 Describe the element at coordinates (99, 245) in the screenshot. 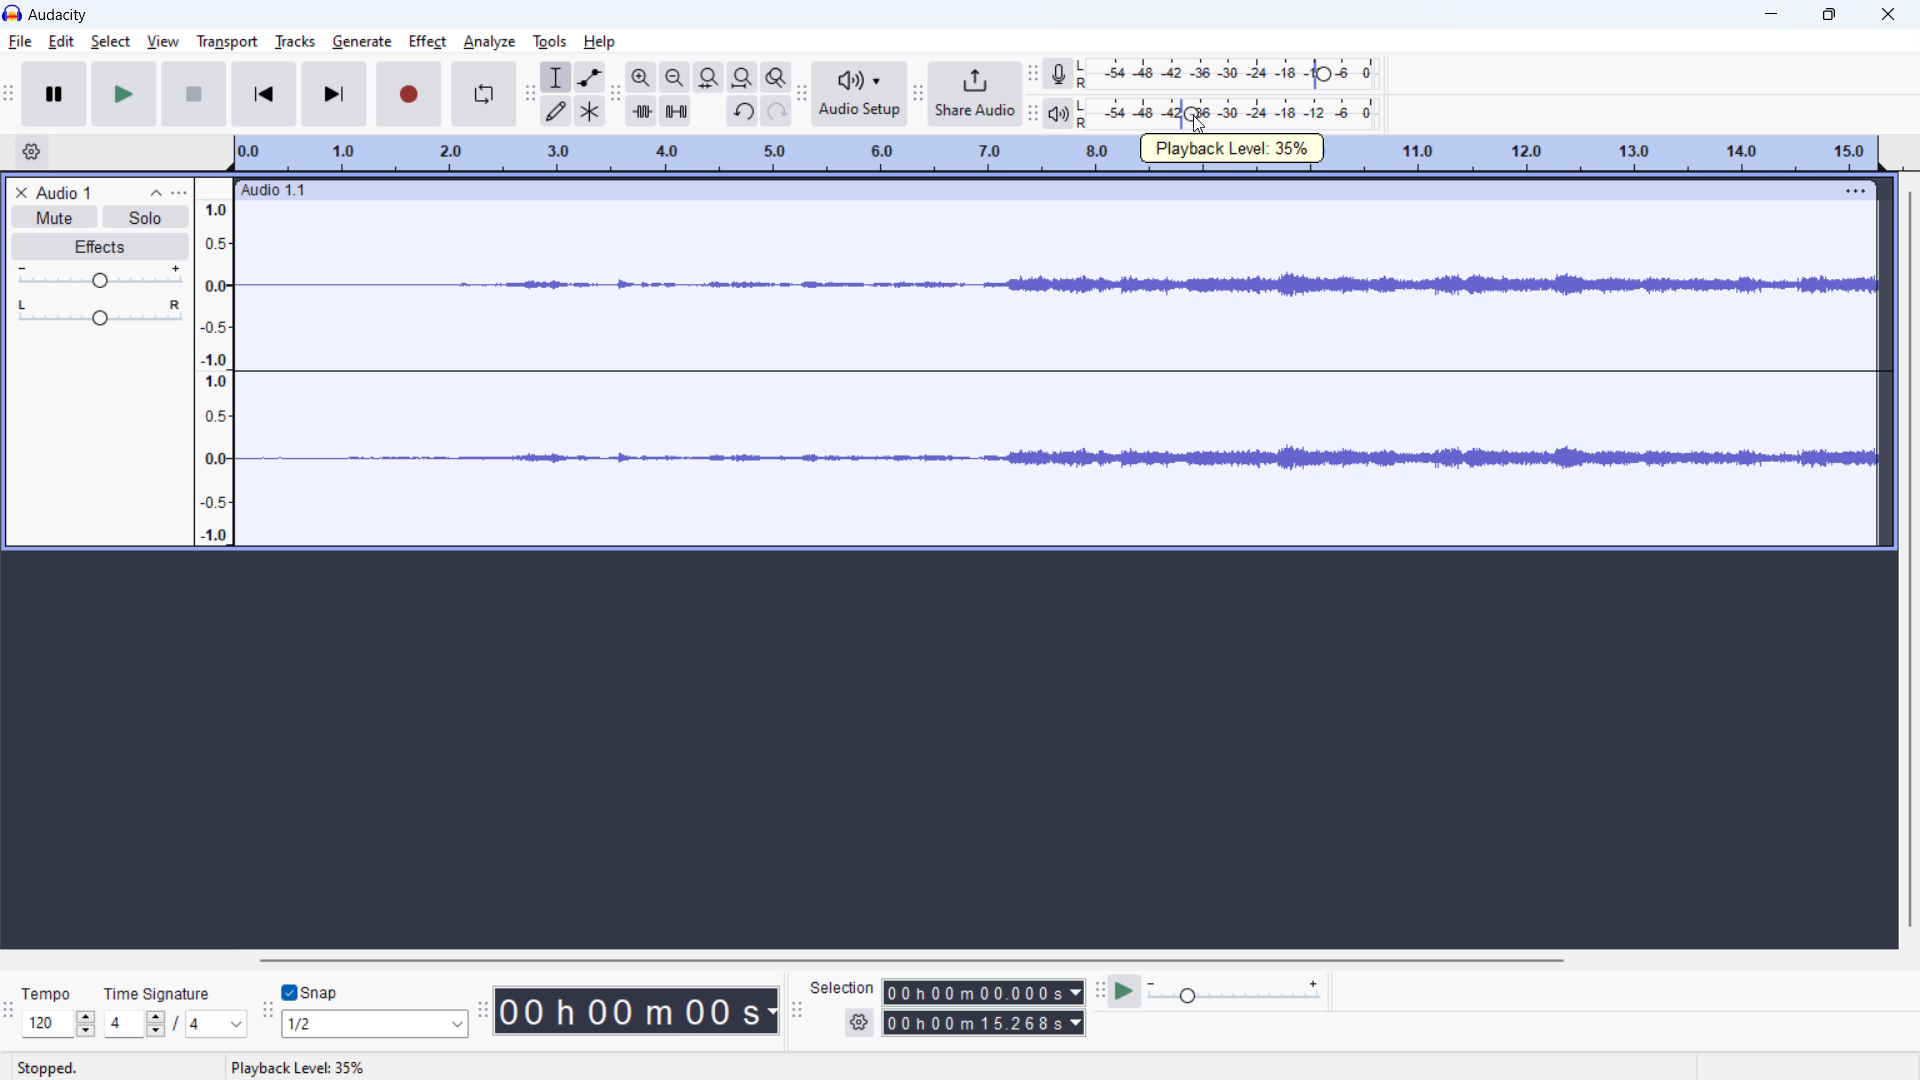

I see `effects` at that location.